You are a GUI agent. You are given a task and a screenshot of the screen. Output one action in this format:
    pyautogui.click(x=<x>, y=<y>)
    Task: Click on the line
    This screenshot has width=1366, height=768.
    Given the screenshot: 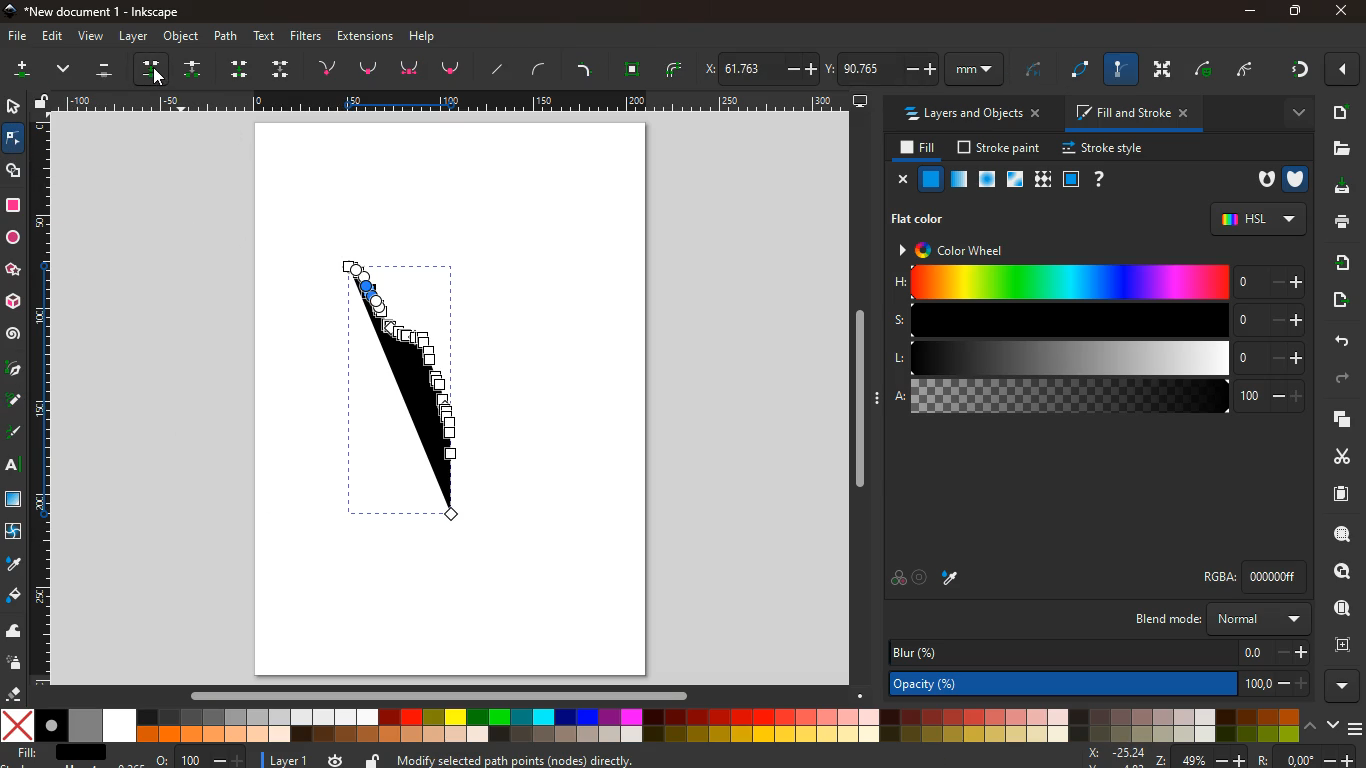 What is the action you would take?
    pyautogui.click(x=587, y=68)
    